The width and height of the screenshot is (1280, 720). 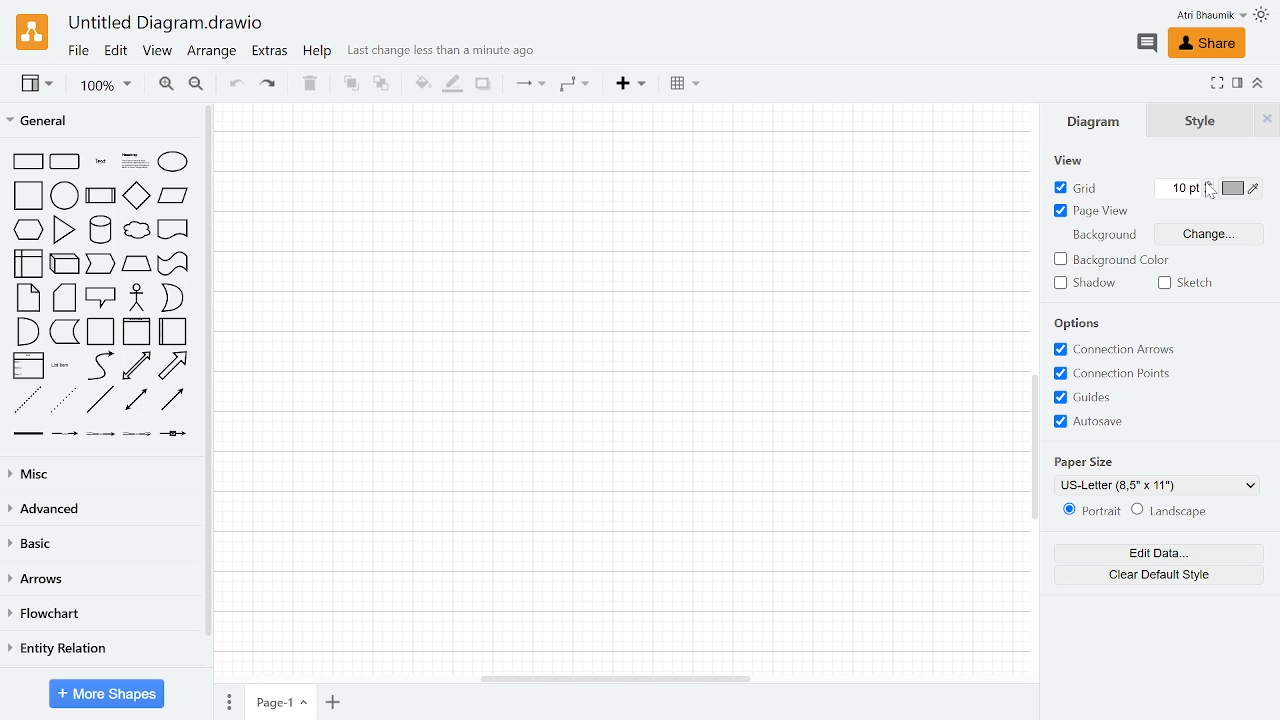 I want to click on Horizontal scrollbar, so click(x=617, y=678).